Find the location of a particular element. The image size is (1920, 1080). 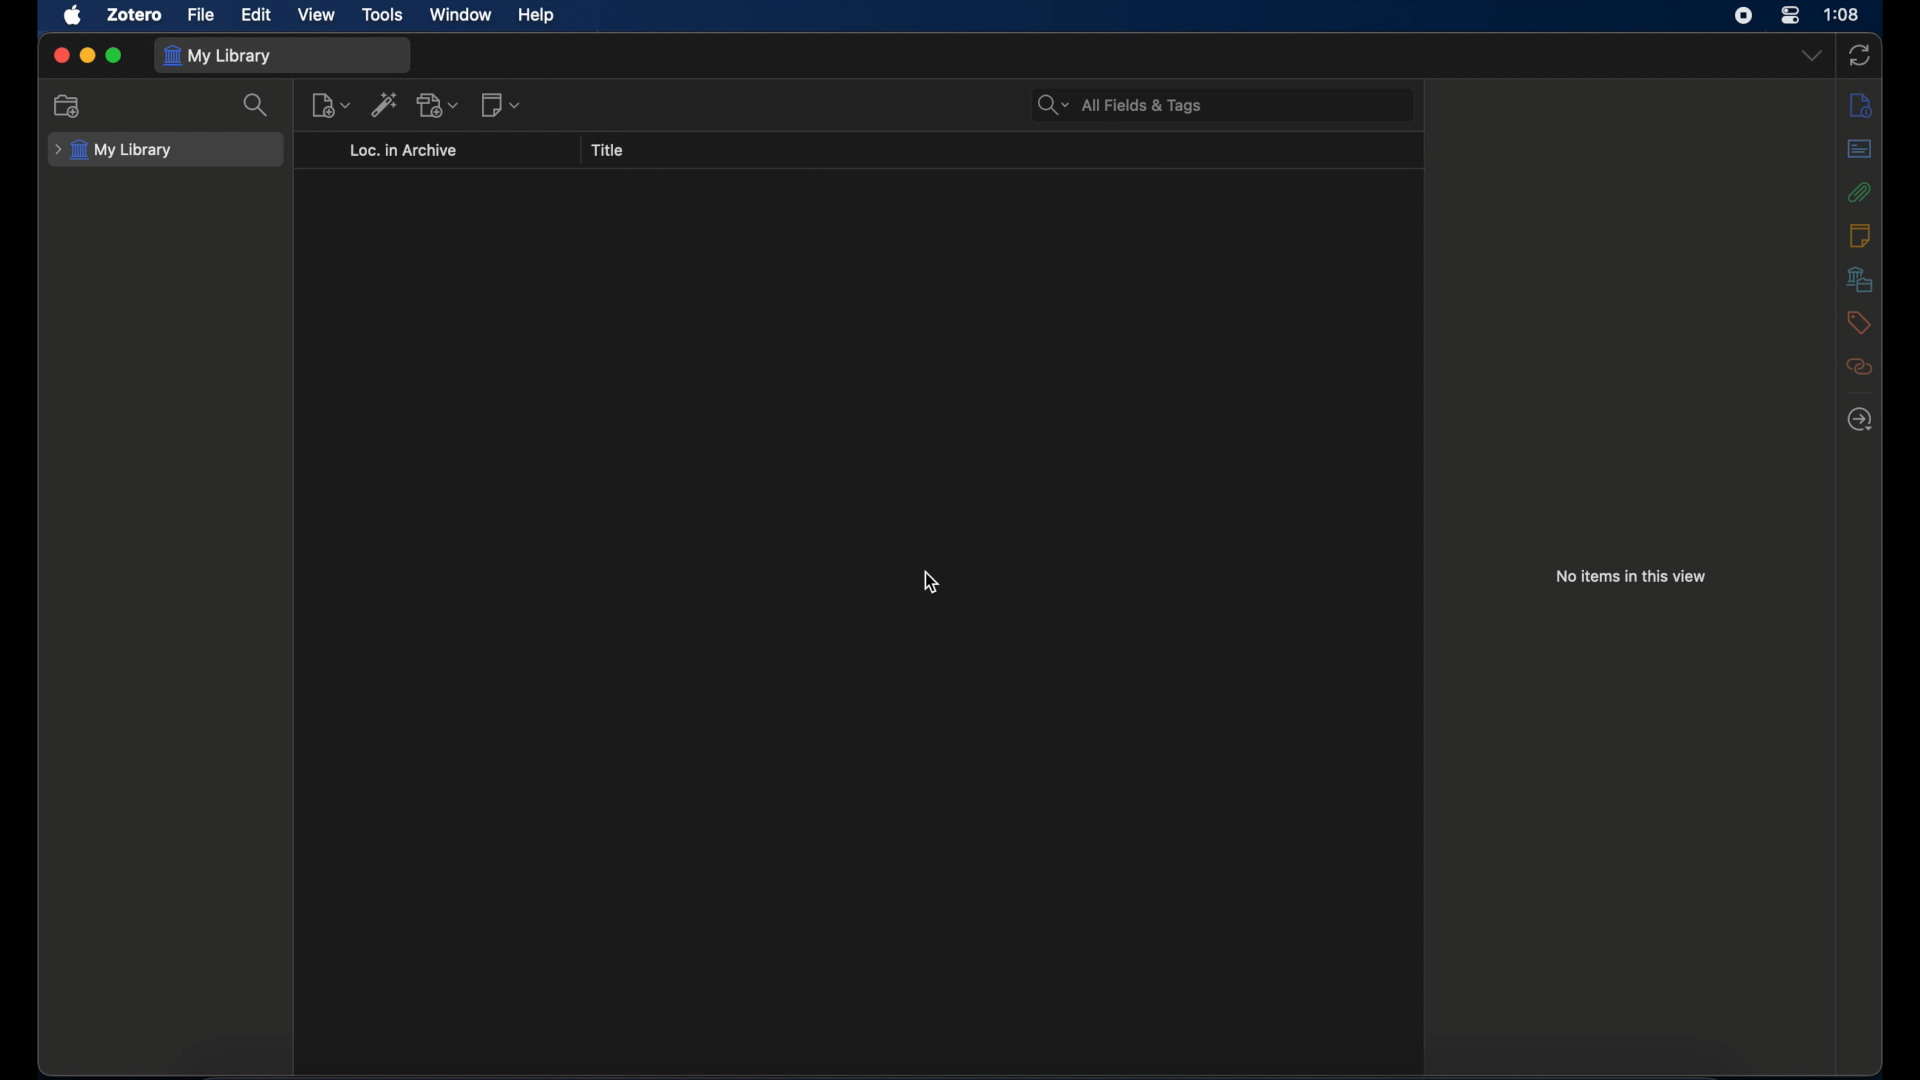

search is located at coordinates (257, 104).